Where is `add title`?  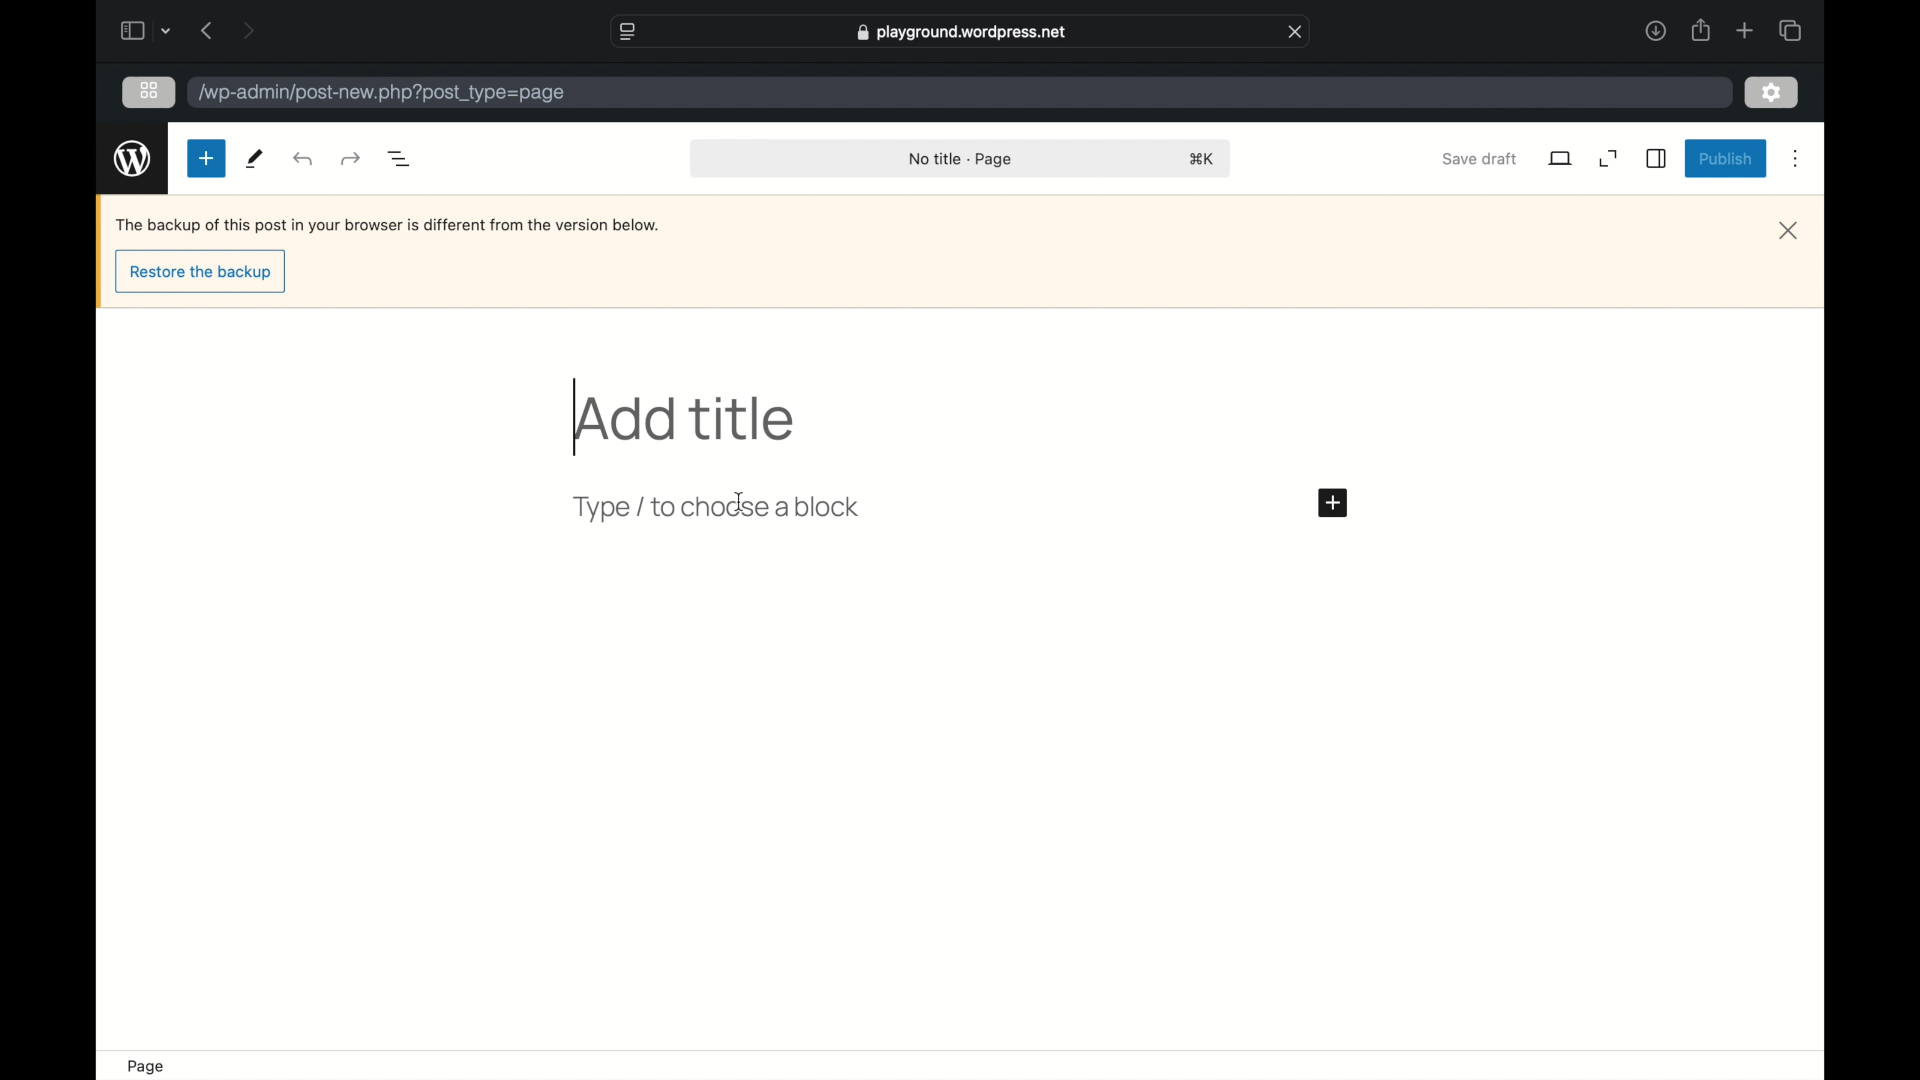
add title is located at coordinates (688, 420).